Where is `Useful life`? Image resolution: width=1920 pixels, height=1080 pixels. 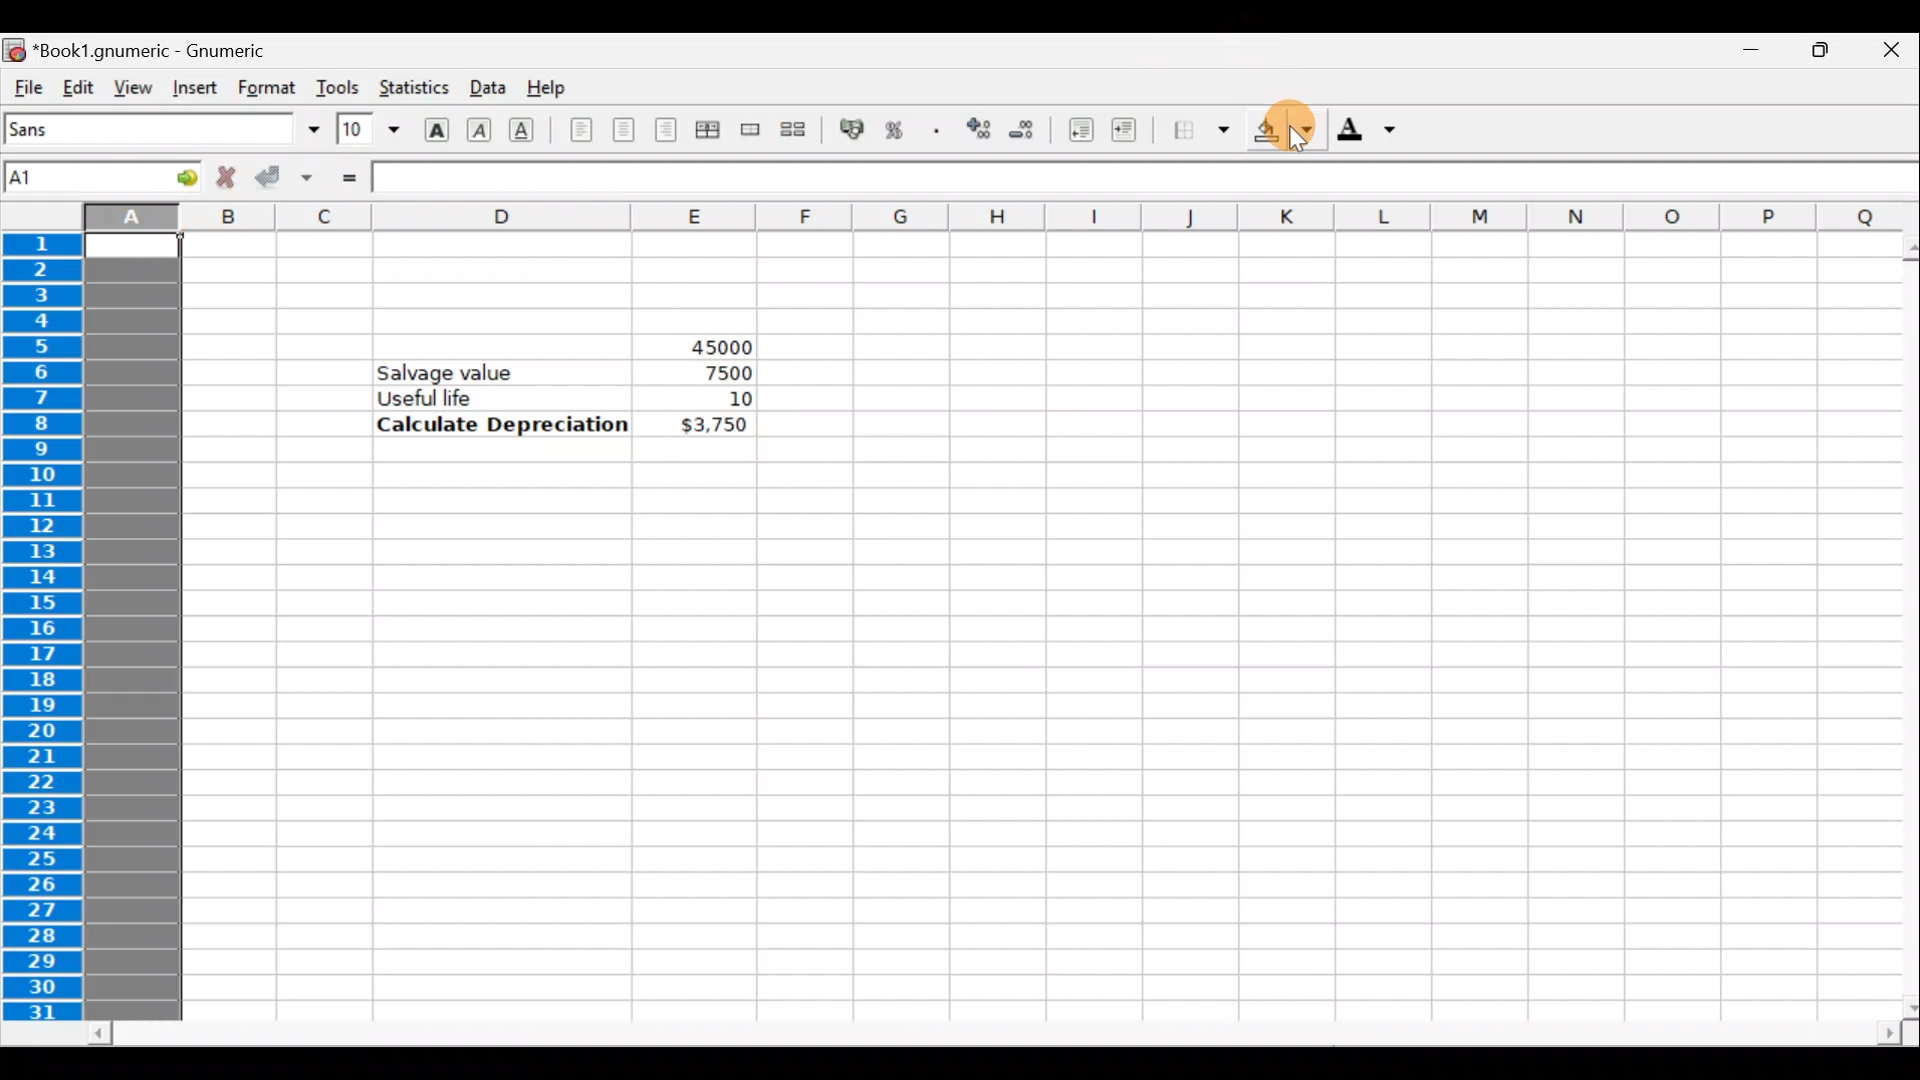 Useful life is located at coordinates (506, 397).